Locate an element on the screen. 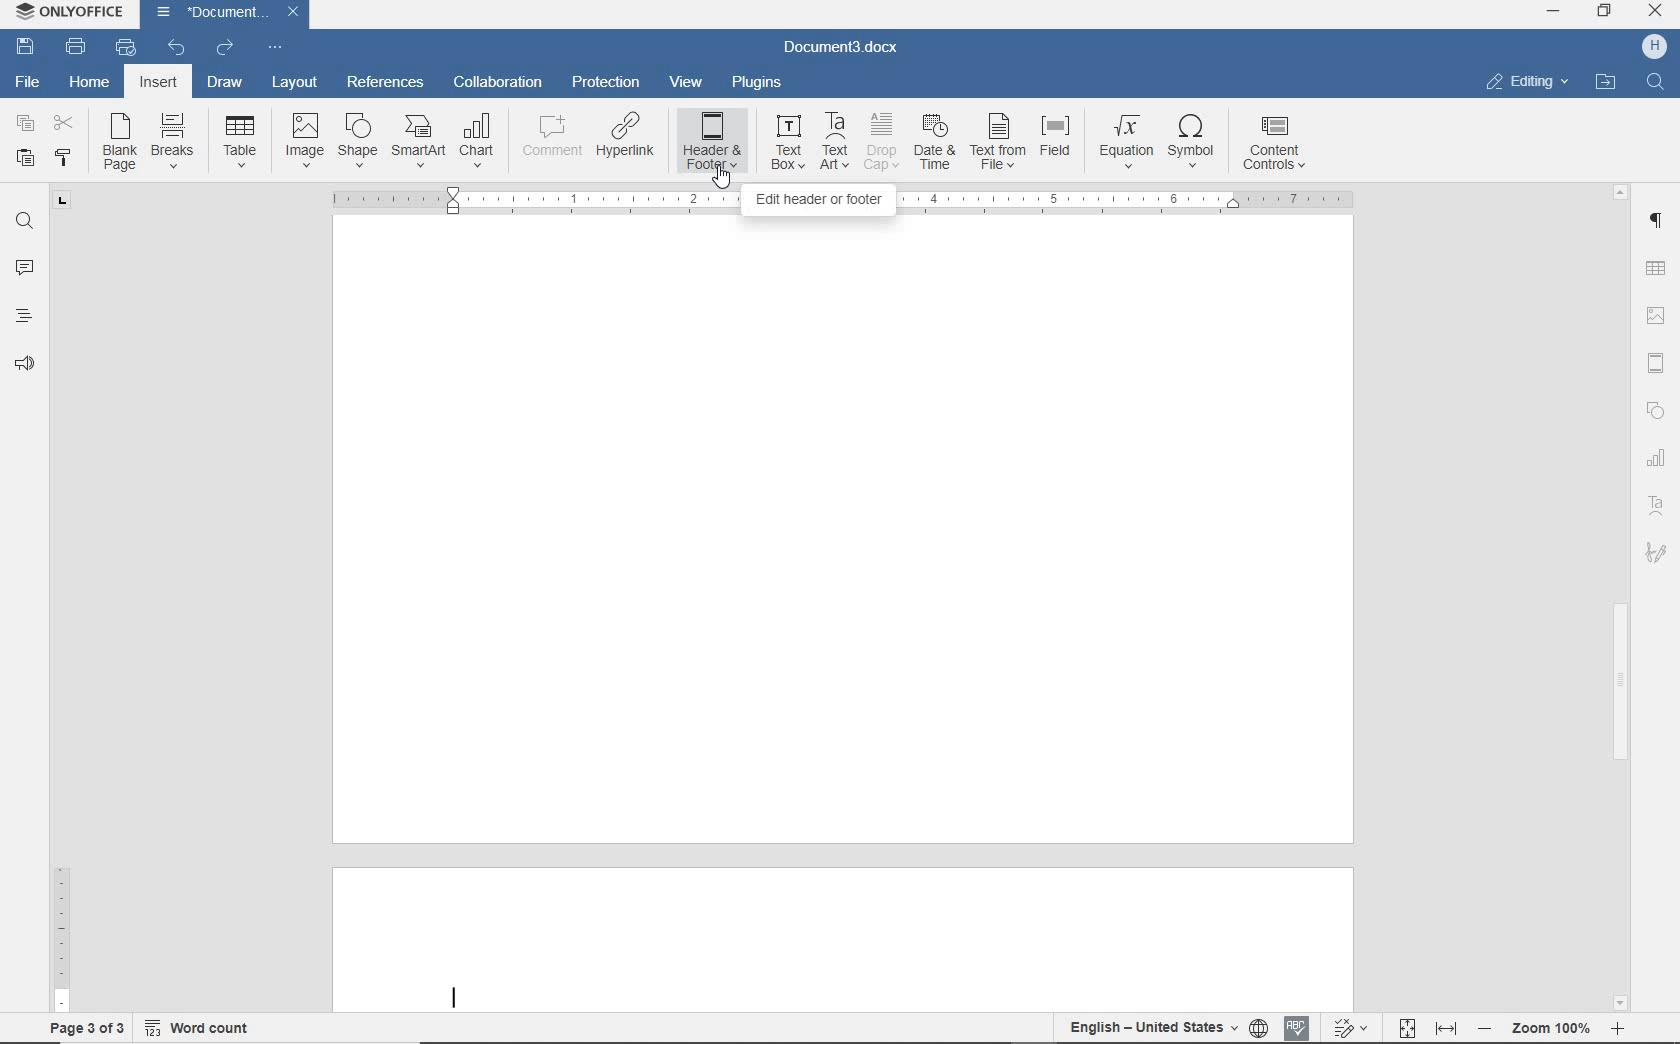 This screenshot has height=1044, width=1680. IMAGE is located at coordinates (305, 140).